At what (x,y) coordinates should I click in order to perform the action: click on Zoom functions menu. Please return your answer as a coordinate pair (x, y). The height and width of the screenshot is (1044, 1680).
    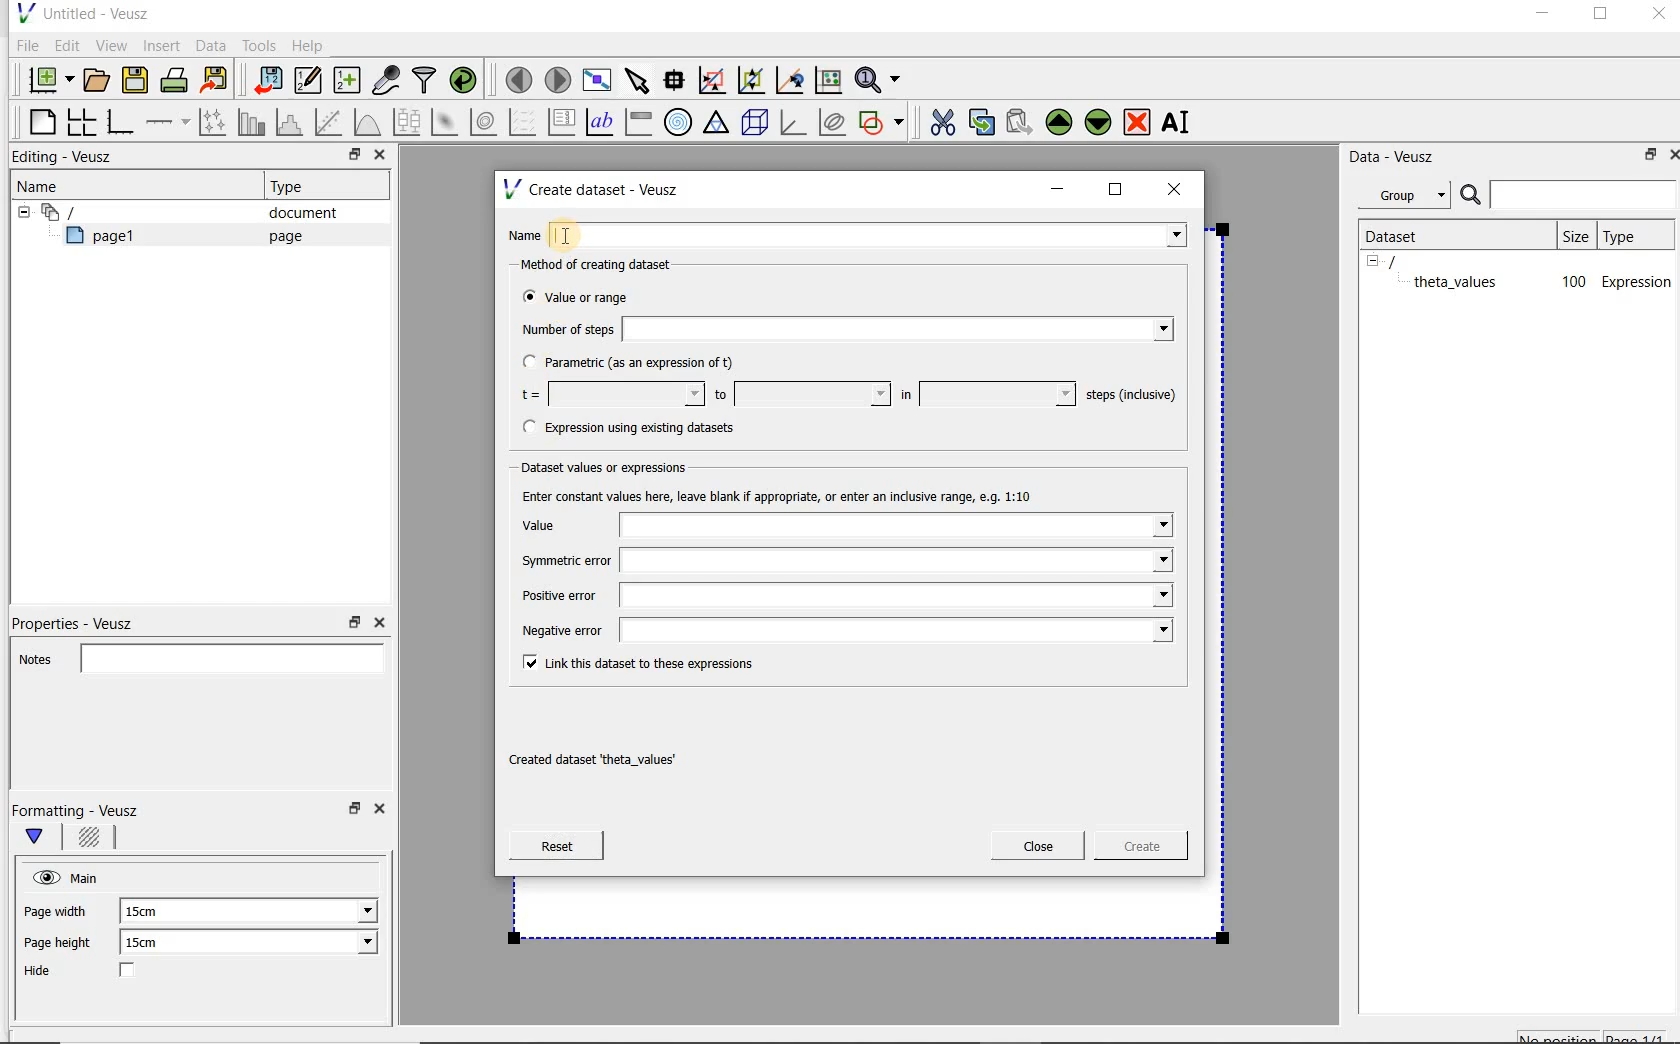
    Looking at the image, I should click on (879, 75).